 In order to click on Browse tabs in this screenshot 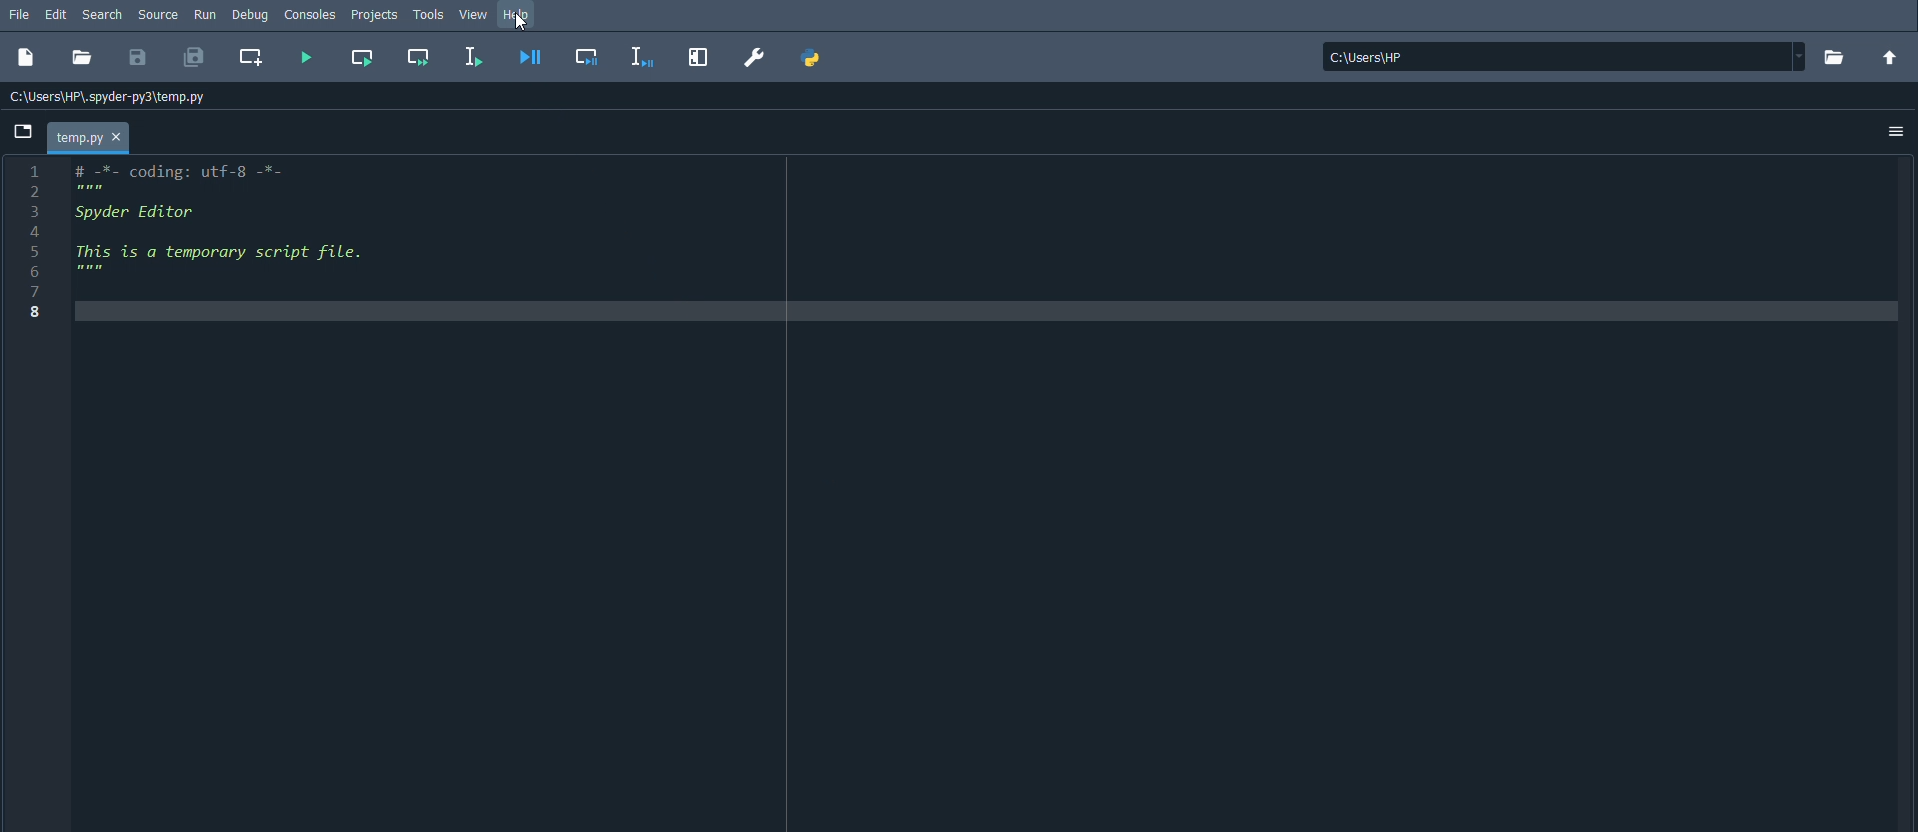, I will do `click(22, 132)`.